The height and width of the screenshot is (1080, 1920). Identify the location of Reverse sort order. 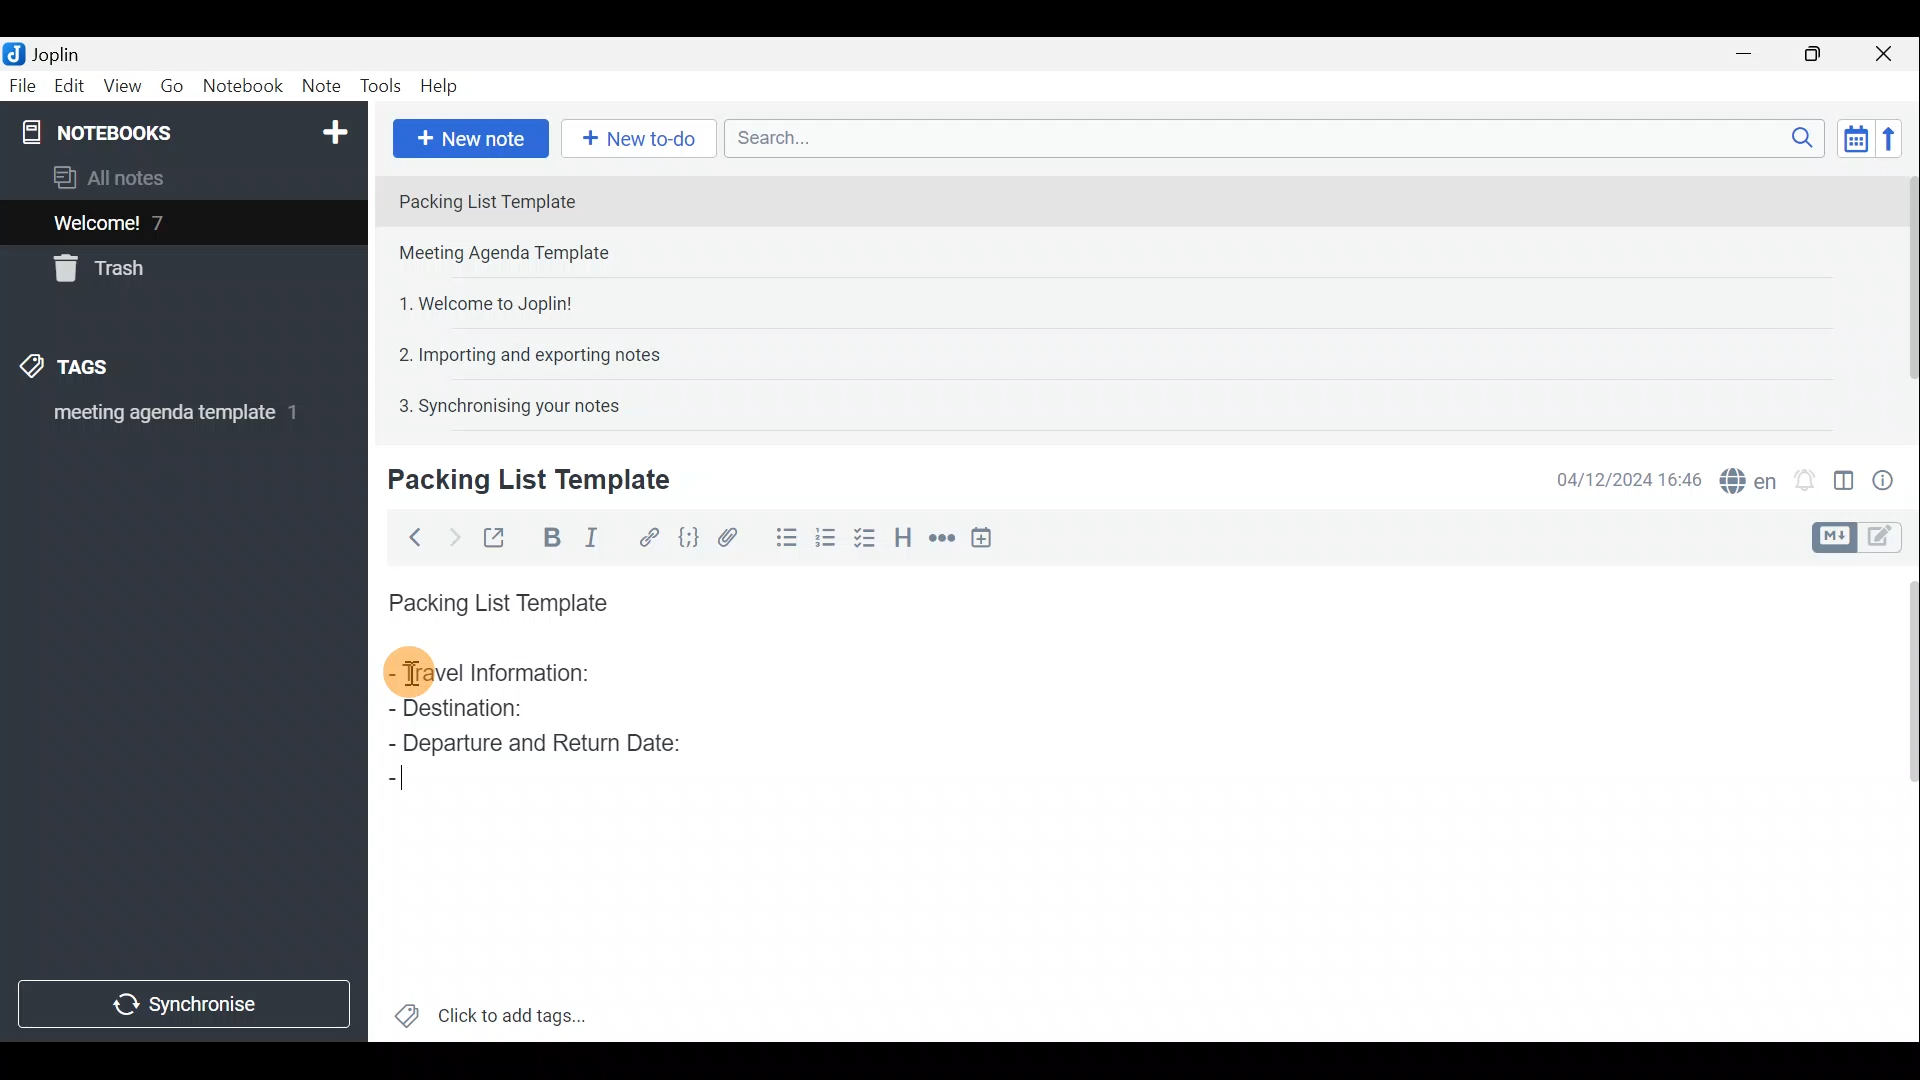
(1896, 137).